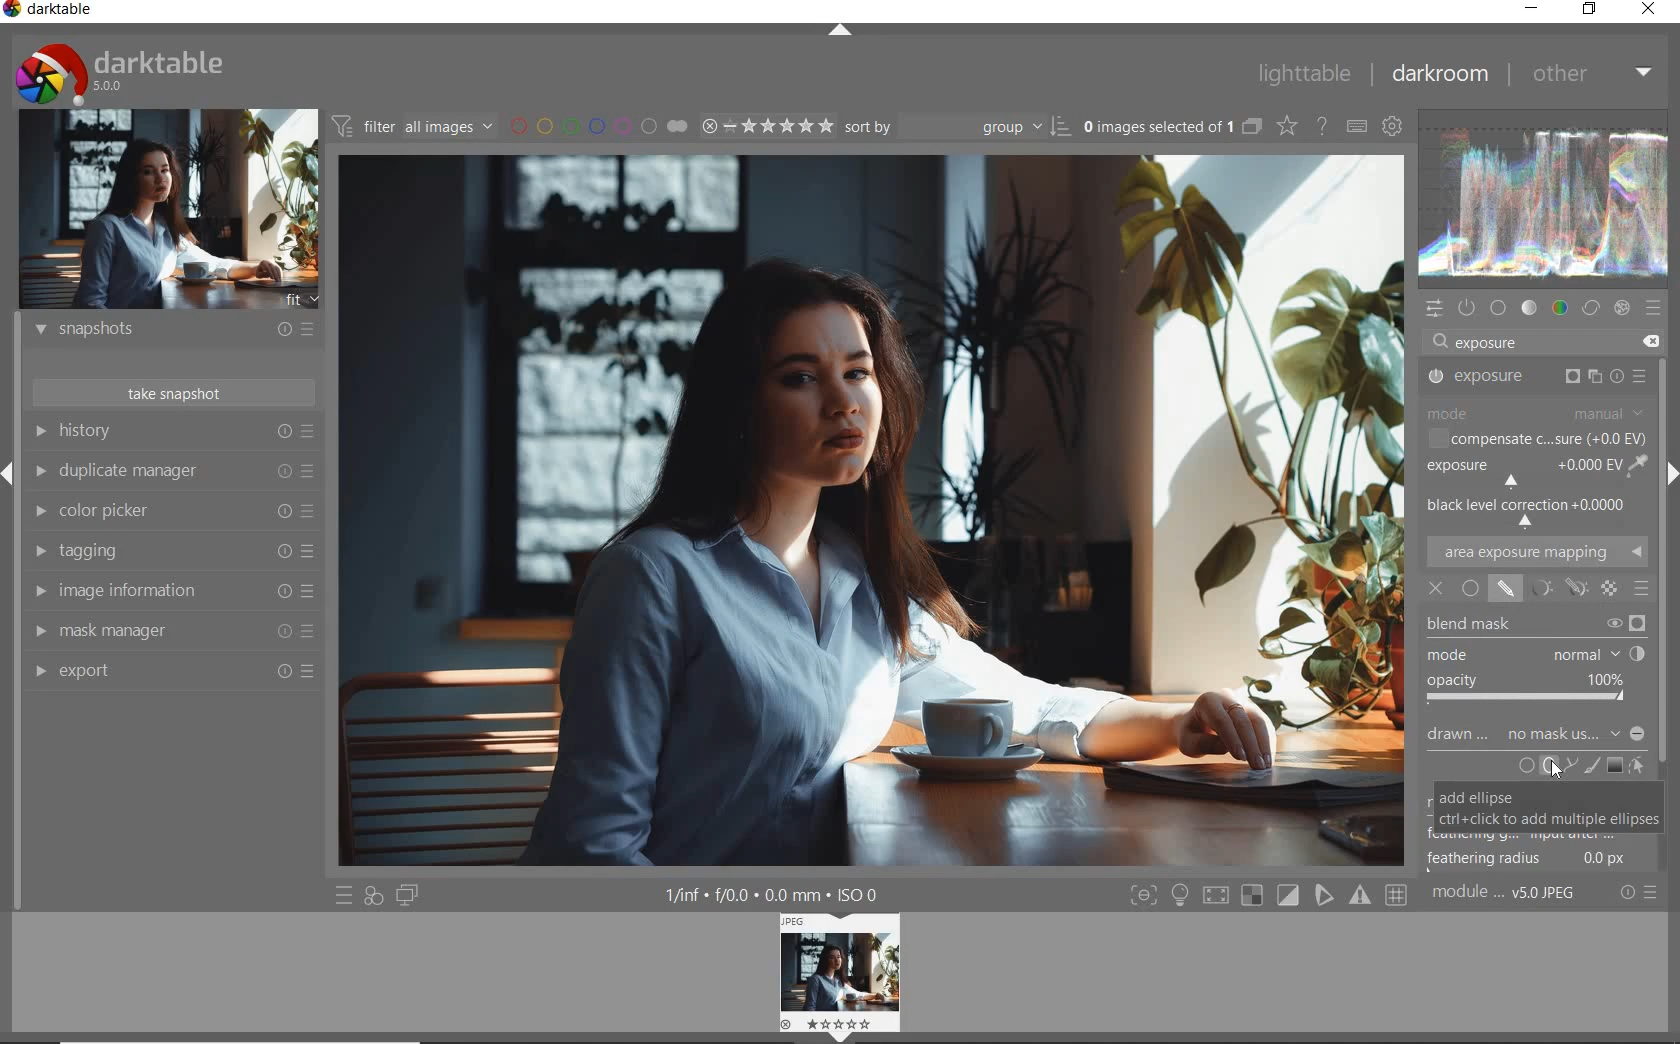 This screenshot has width=1680, height=1044. What do you see at coordinates (1534, 625) in the screenshot?
I see `BLEND MASK` at bounding box center [1534, 625].